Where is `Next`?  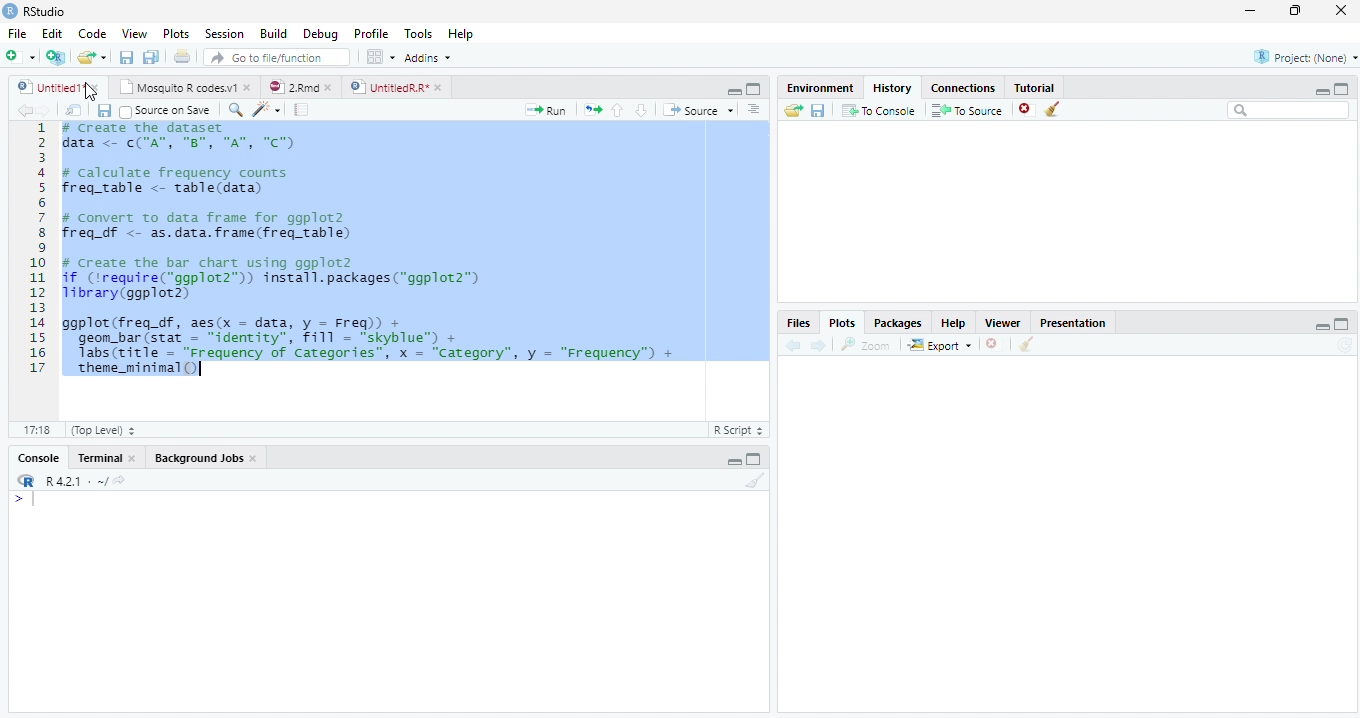
Next is located at coordinates (820, 344).